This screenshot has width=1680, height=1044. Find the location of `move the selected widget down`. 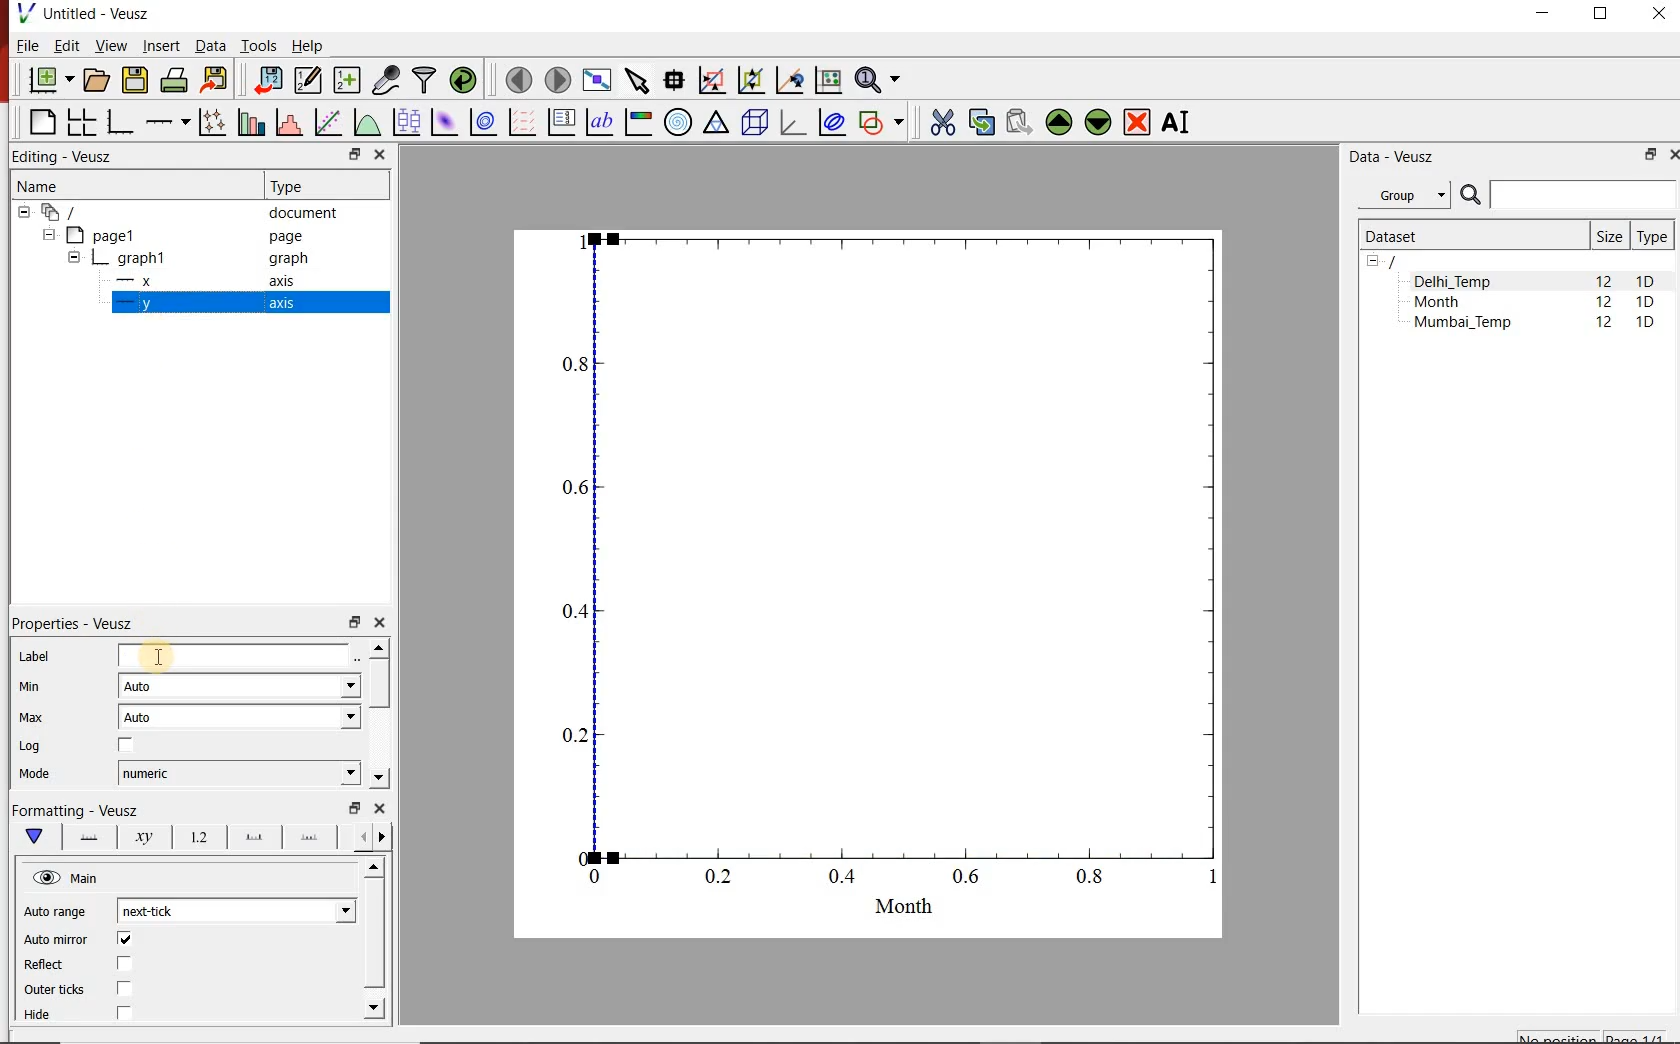

move the selected widget down is located at coordinates (1098, 123).